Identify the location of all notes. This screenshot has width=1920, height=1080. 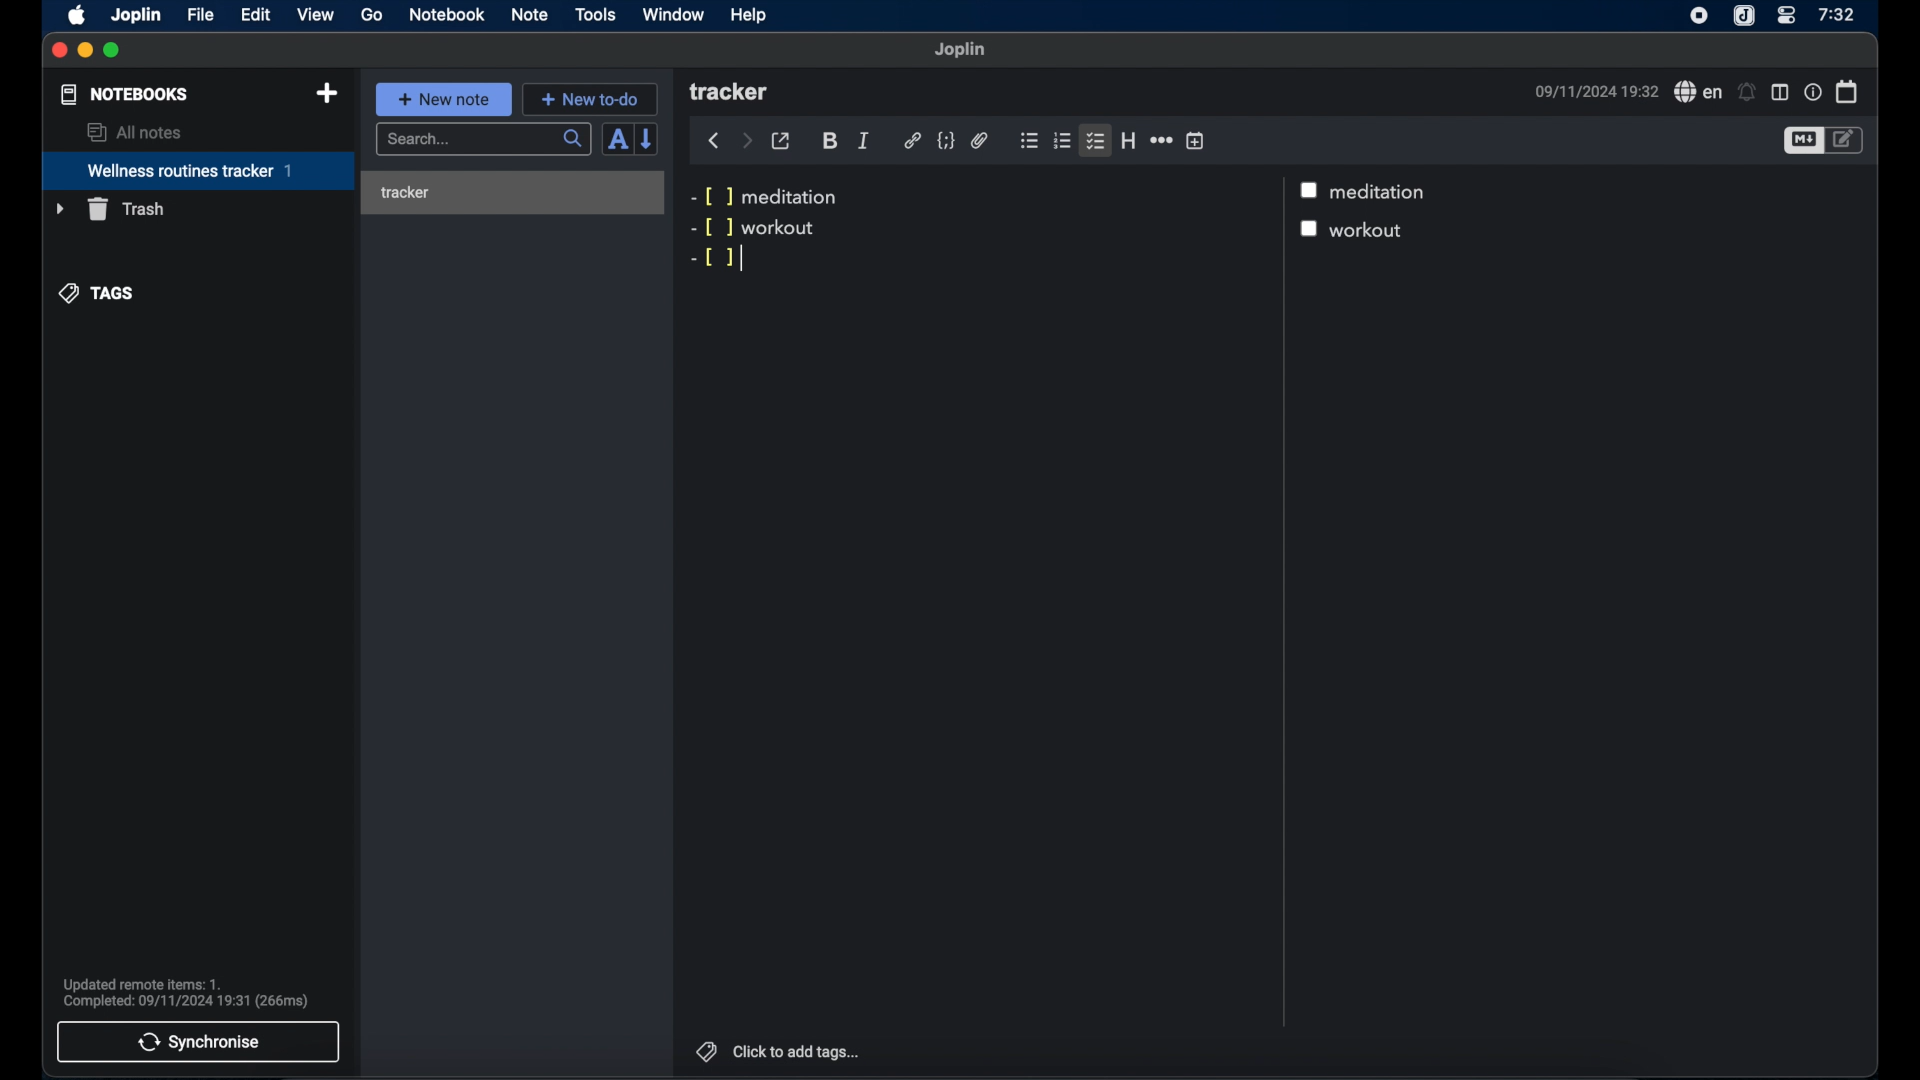
(133, 132).